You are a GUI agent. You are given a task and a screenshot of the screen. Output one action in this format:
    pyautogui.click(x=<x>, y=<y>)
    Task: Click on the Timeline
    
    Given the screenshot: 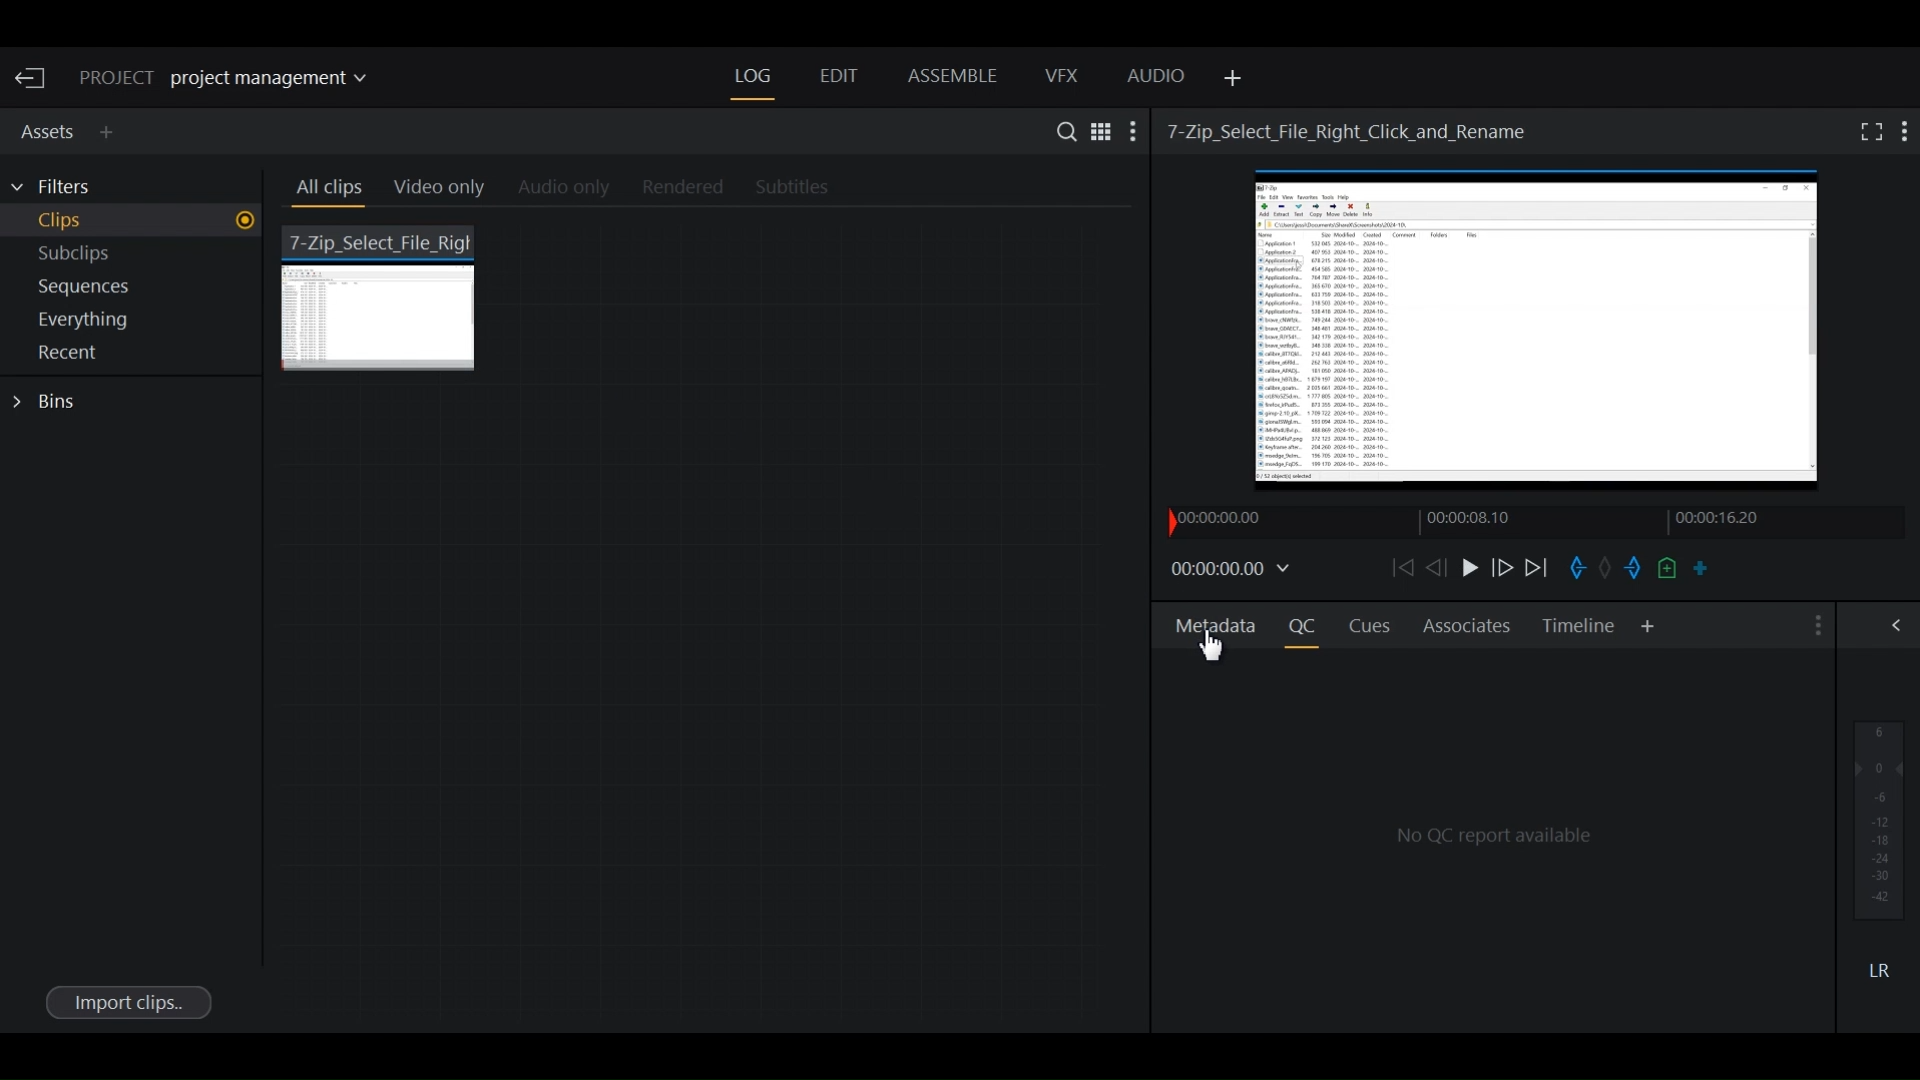 What is the action you would take?
    pyautogui.click(x=1579, y=626)
    